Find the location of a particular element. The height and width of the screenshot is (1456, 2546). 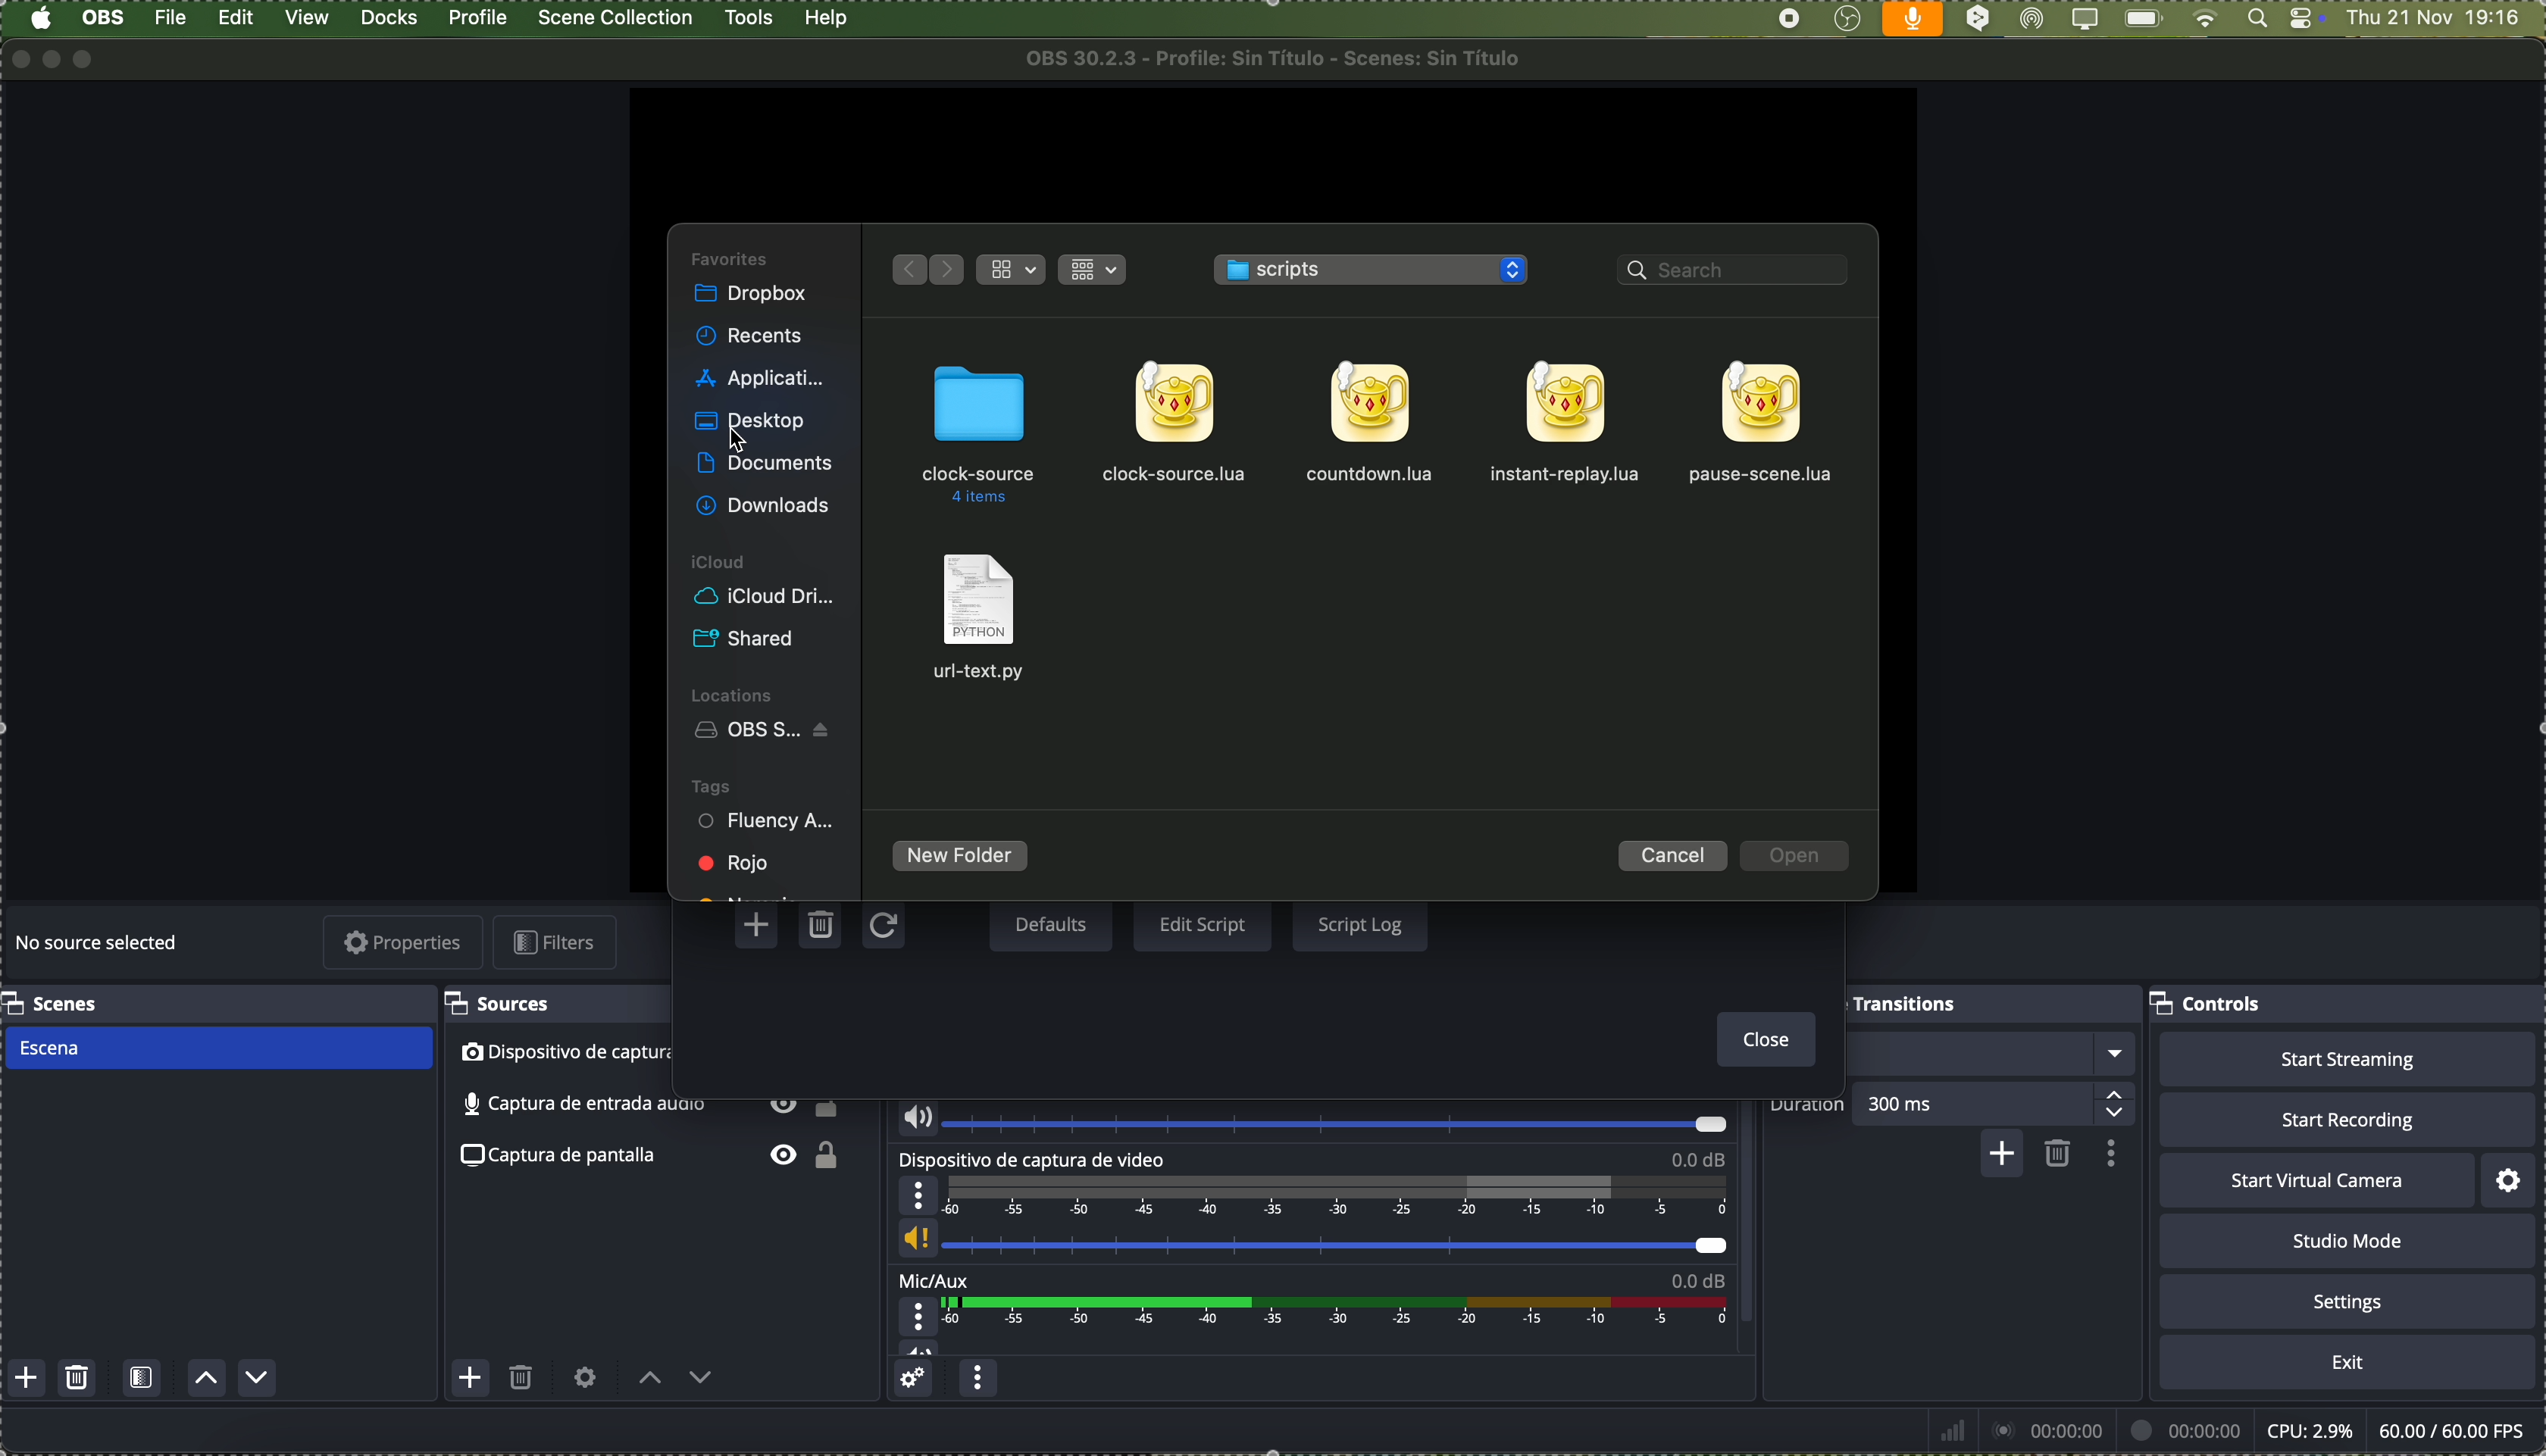

audio input capture is located at coordinates (1308, 1082).